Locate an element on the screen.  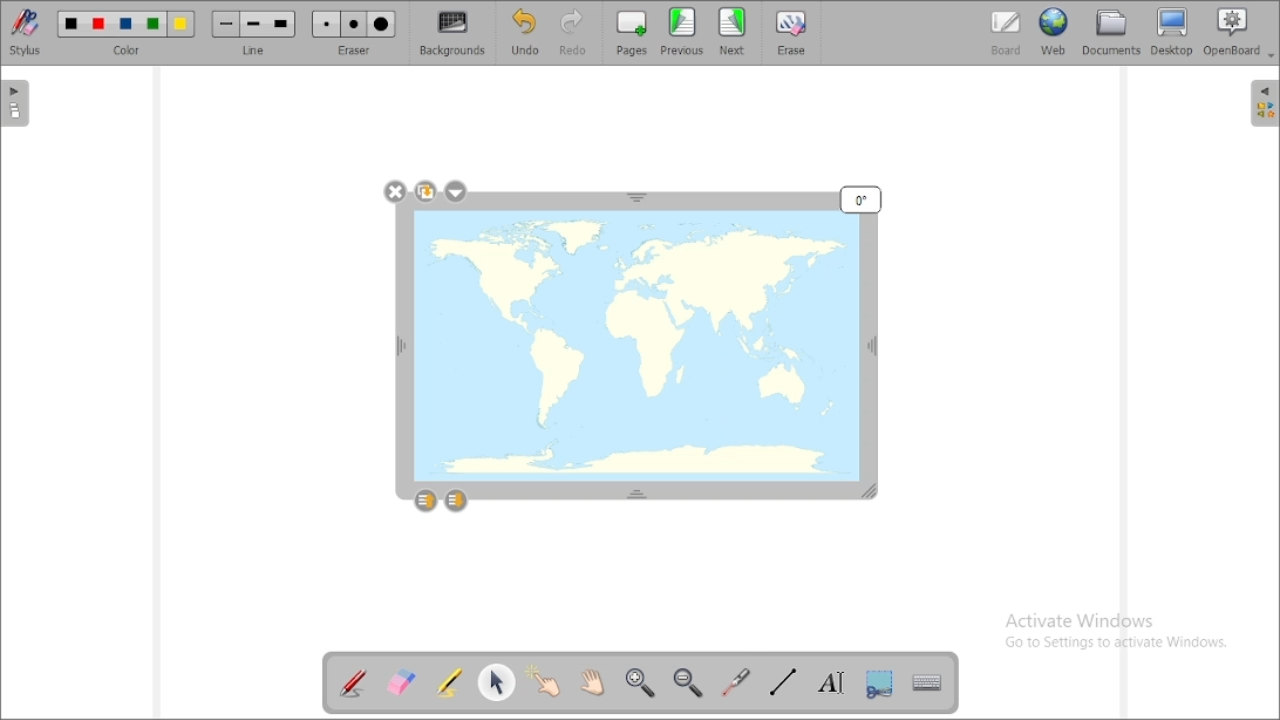
backgrounds is located at coordinates (451, 33).